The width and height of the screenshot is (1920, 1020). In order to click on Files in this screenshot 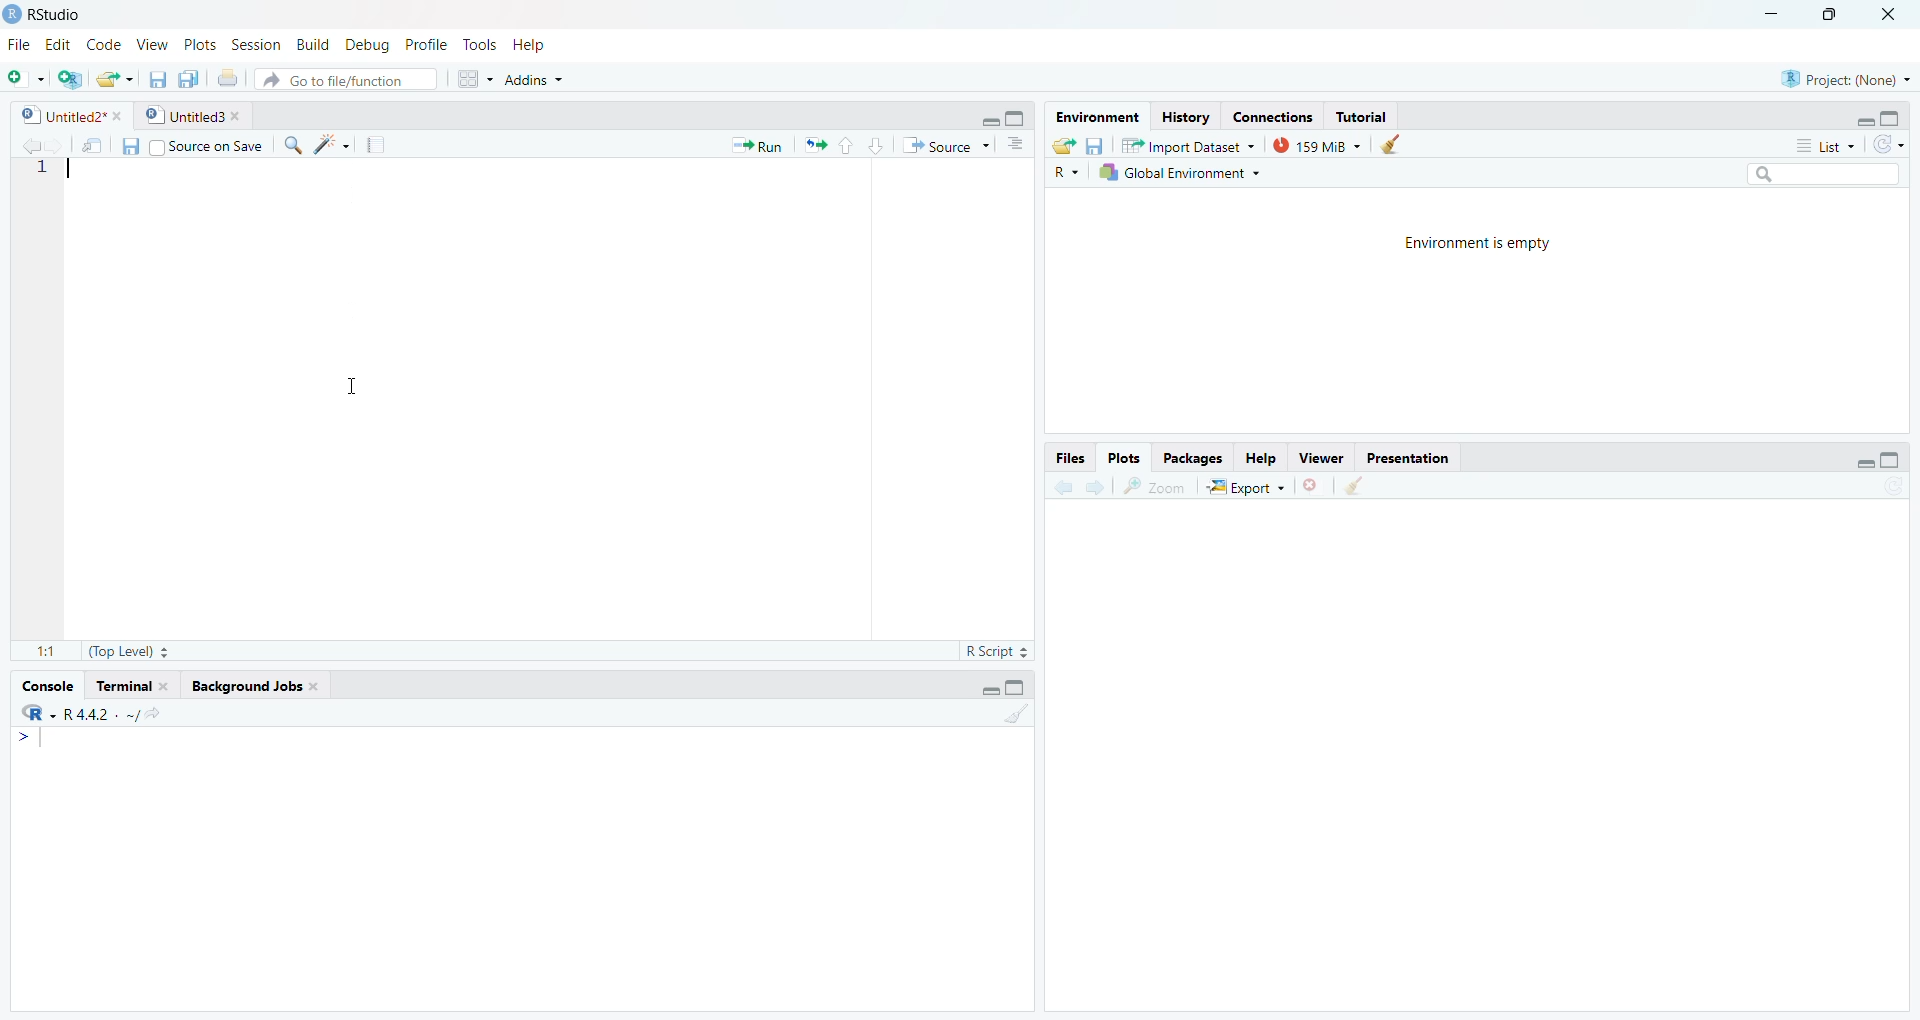, I will do `click(1070, 458)`.